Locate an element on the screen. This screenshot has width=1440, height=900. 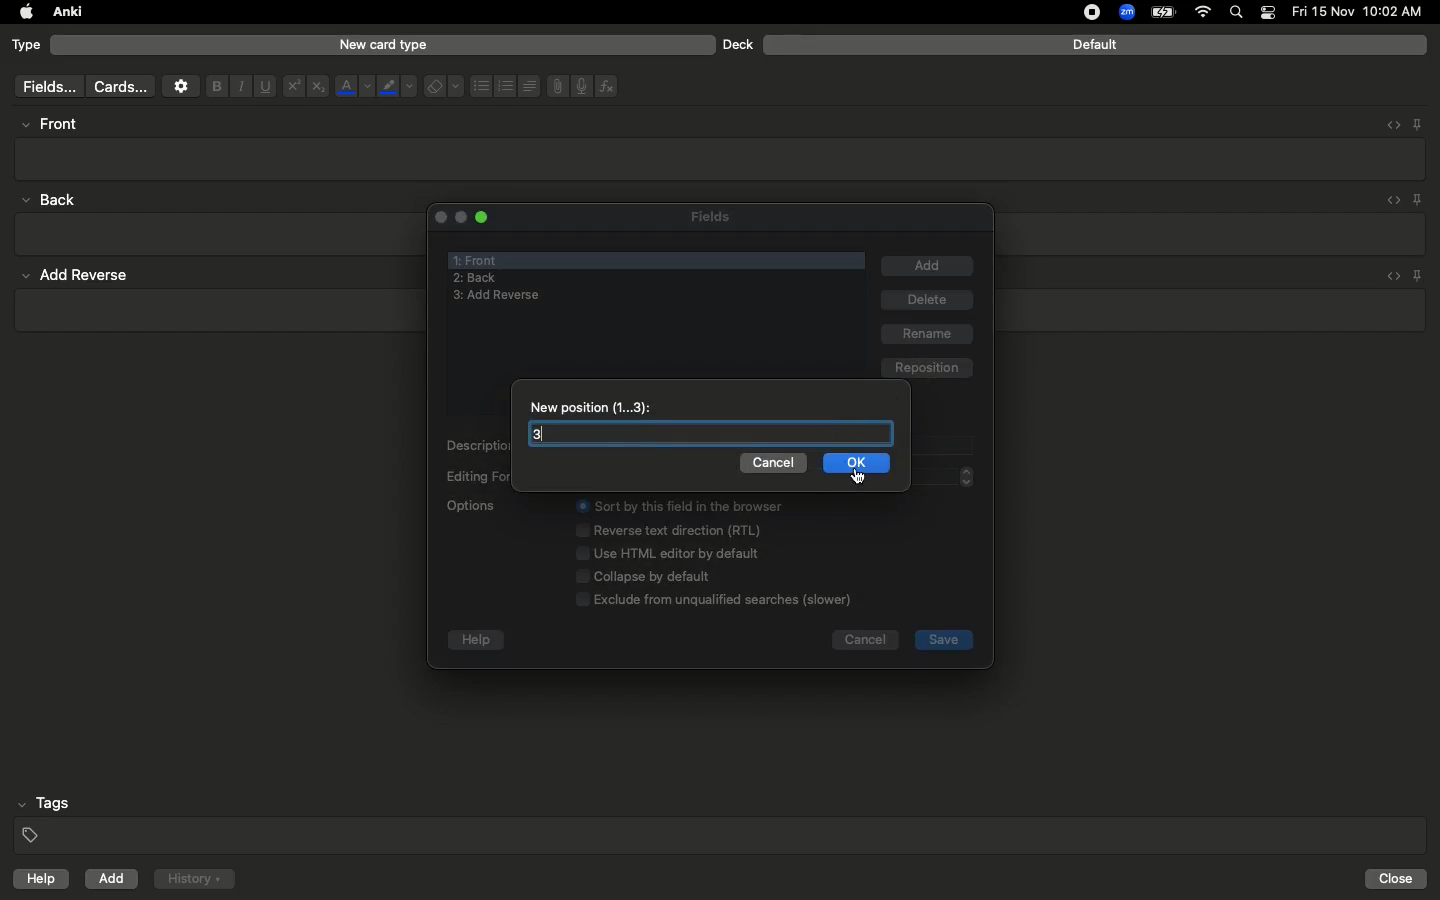
Alignment is located at coordinates (527, 84).